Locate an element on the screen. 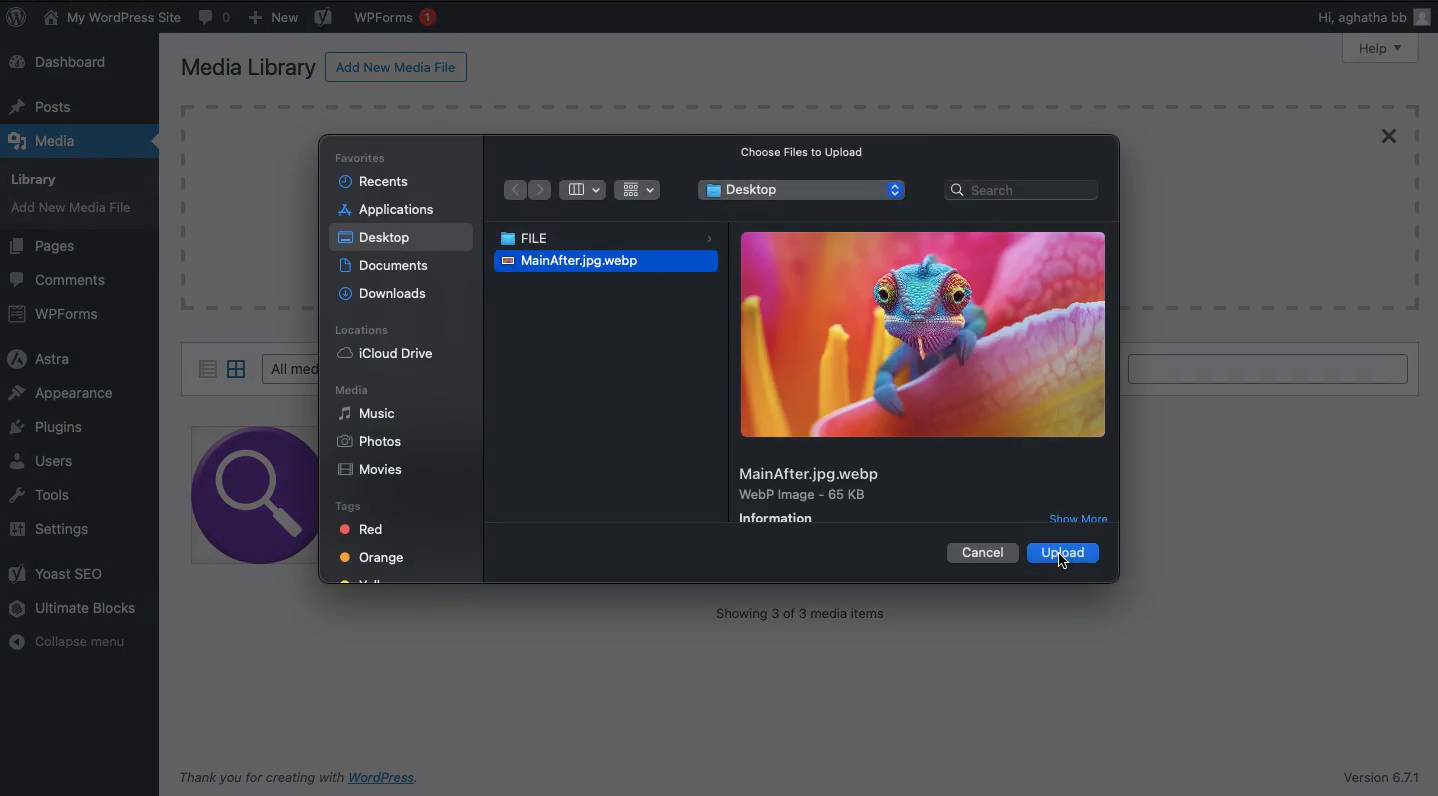 The width and height of the screenshot is (1438, 796). WPForms is located at coordinates (397, 17).